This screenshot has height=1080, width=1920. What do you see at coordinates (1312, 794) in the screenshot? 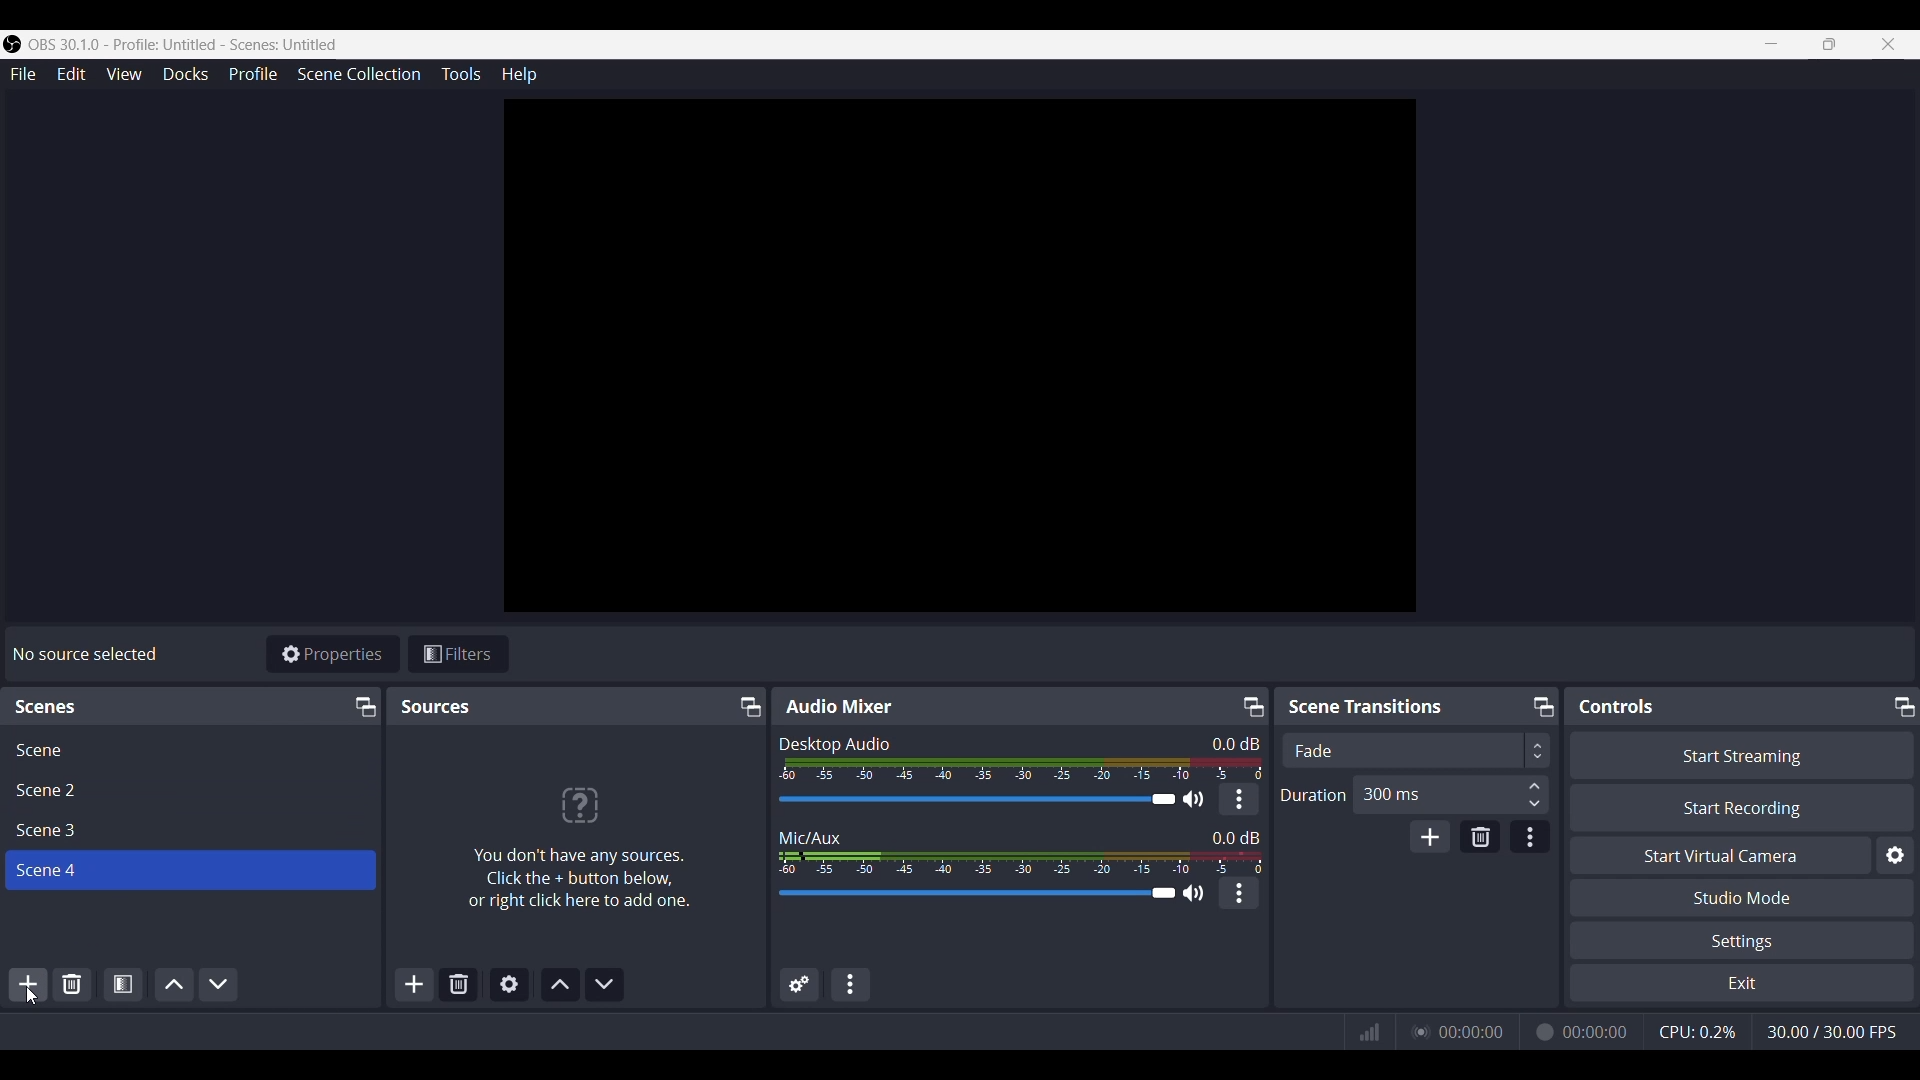
I see `Duration Adjuster` at bounding box center [1312, 794].